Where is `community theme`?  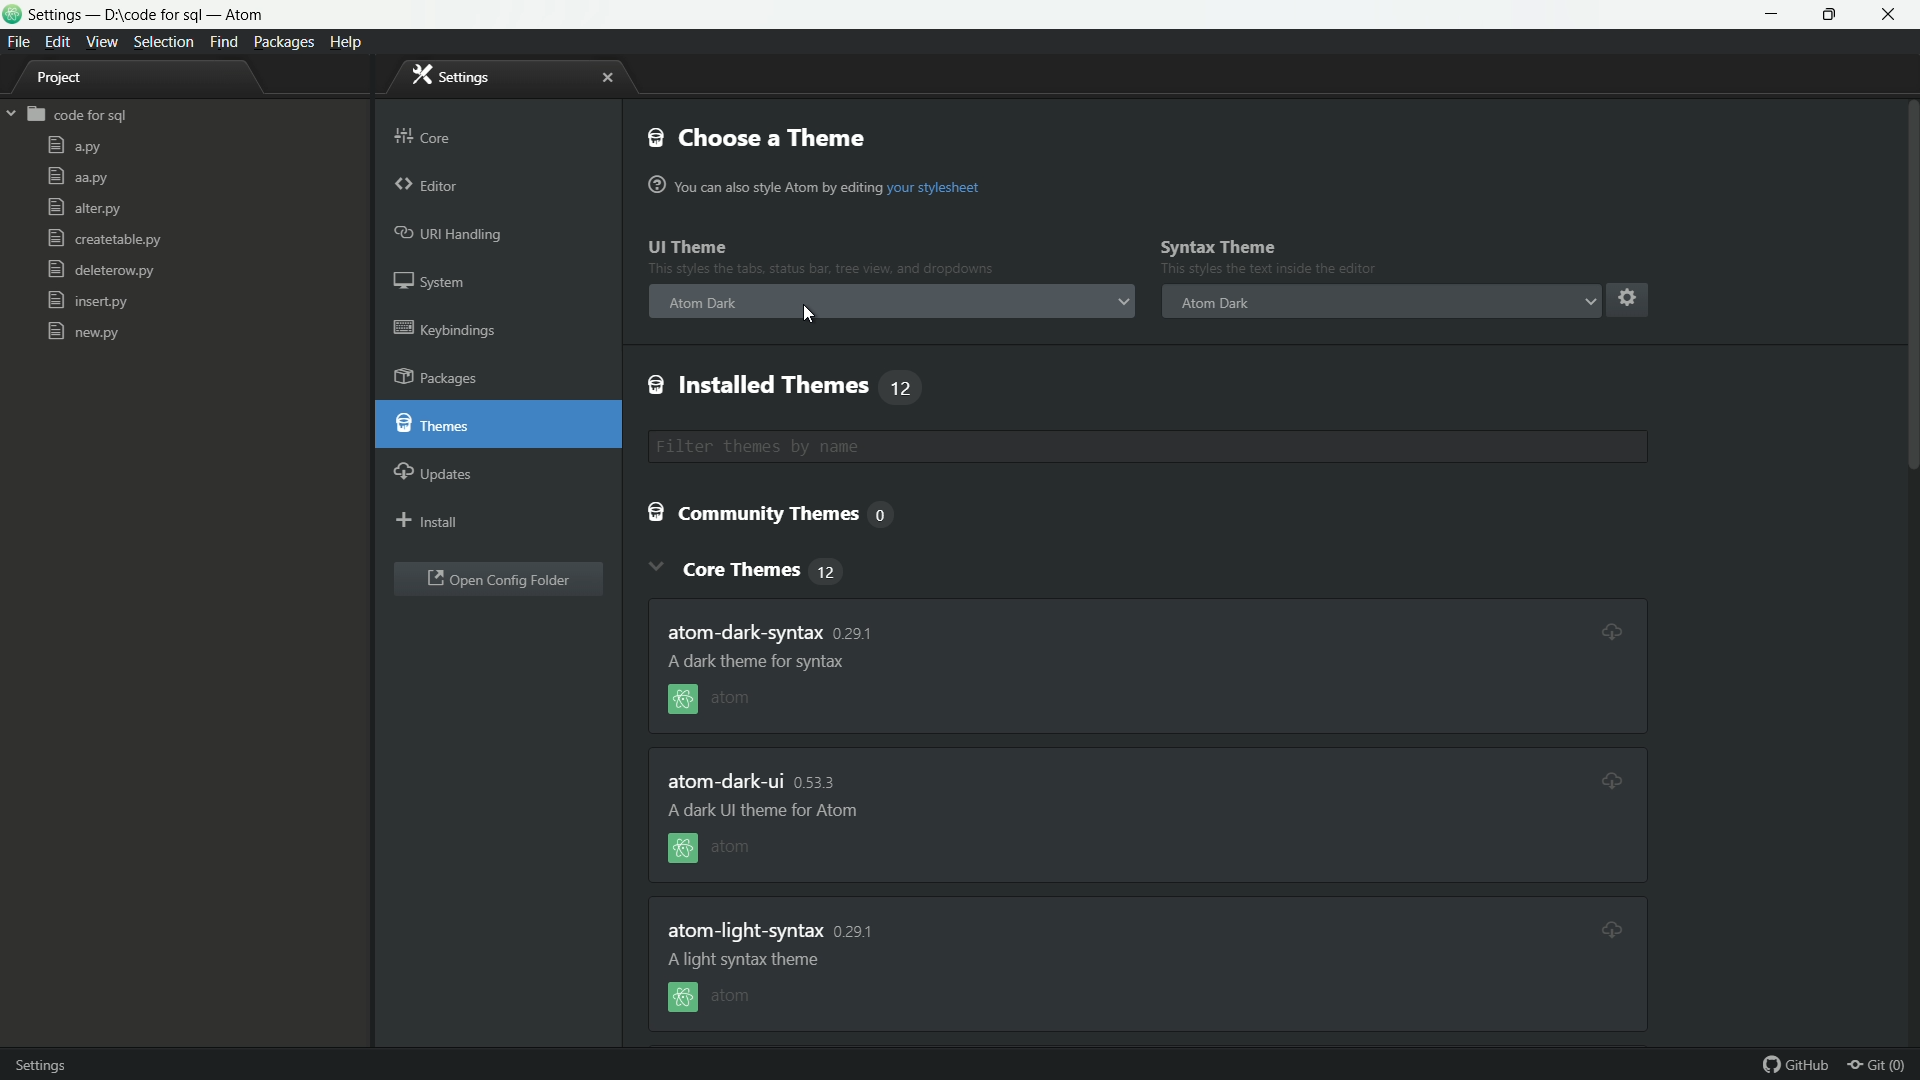
community theme is located at coordinates (778, 515).